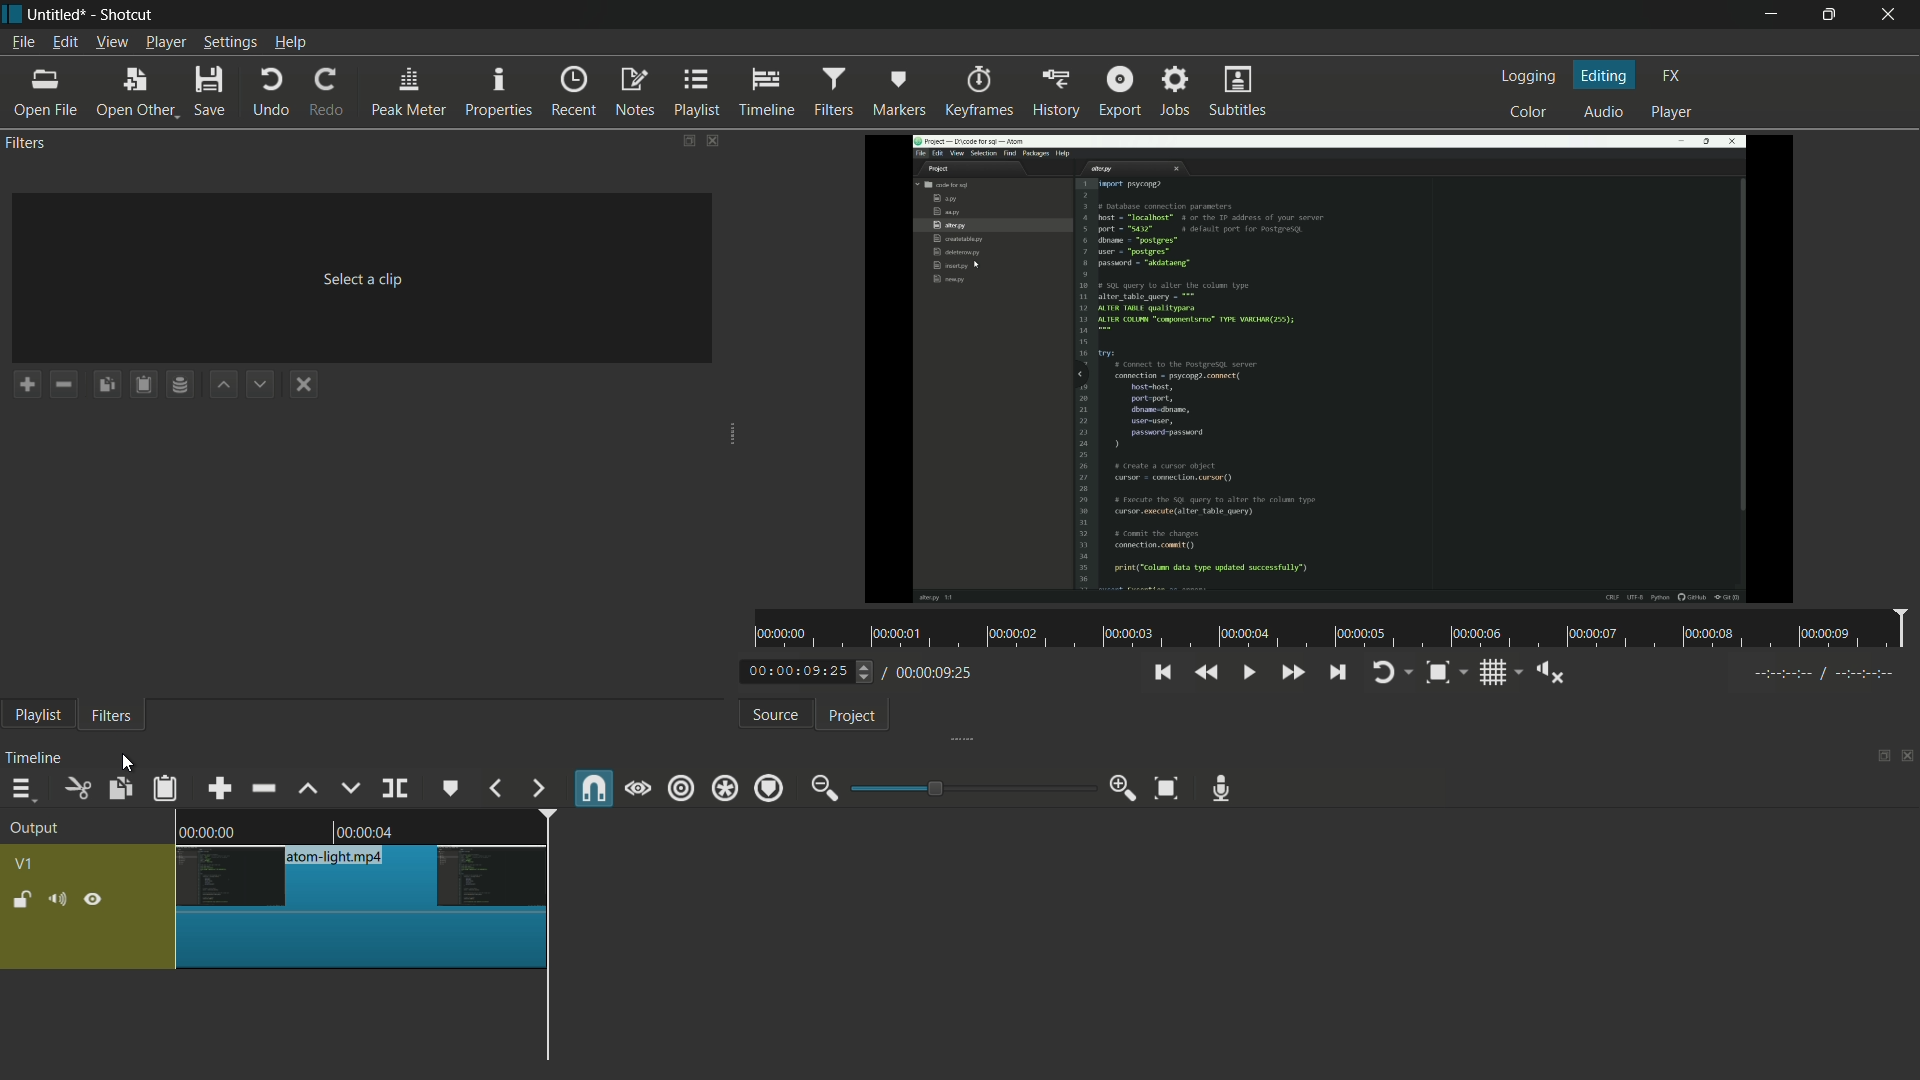  I want to click on fx, so click(1671, 76).